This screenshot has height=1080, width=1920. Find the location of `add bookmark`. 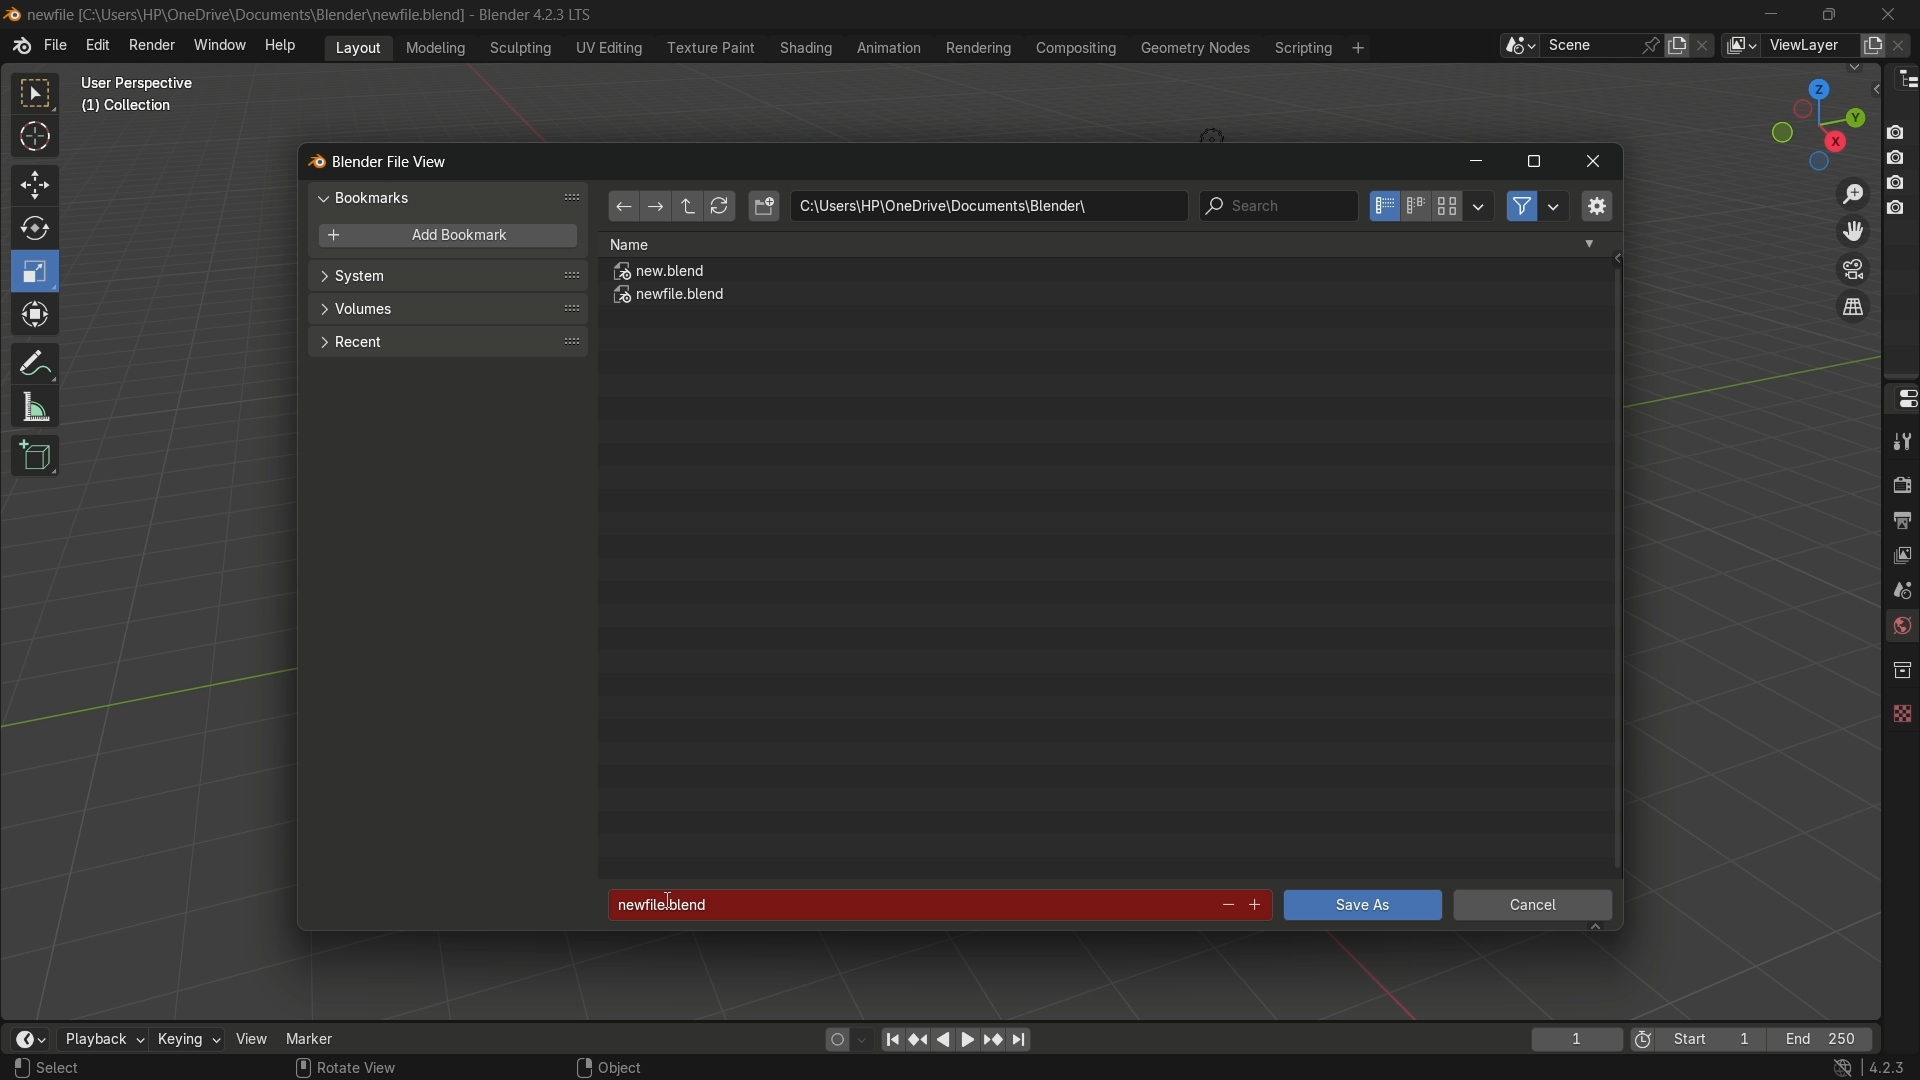

add bookmark is located at coordinates (442, 237).